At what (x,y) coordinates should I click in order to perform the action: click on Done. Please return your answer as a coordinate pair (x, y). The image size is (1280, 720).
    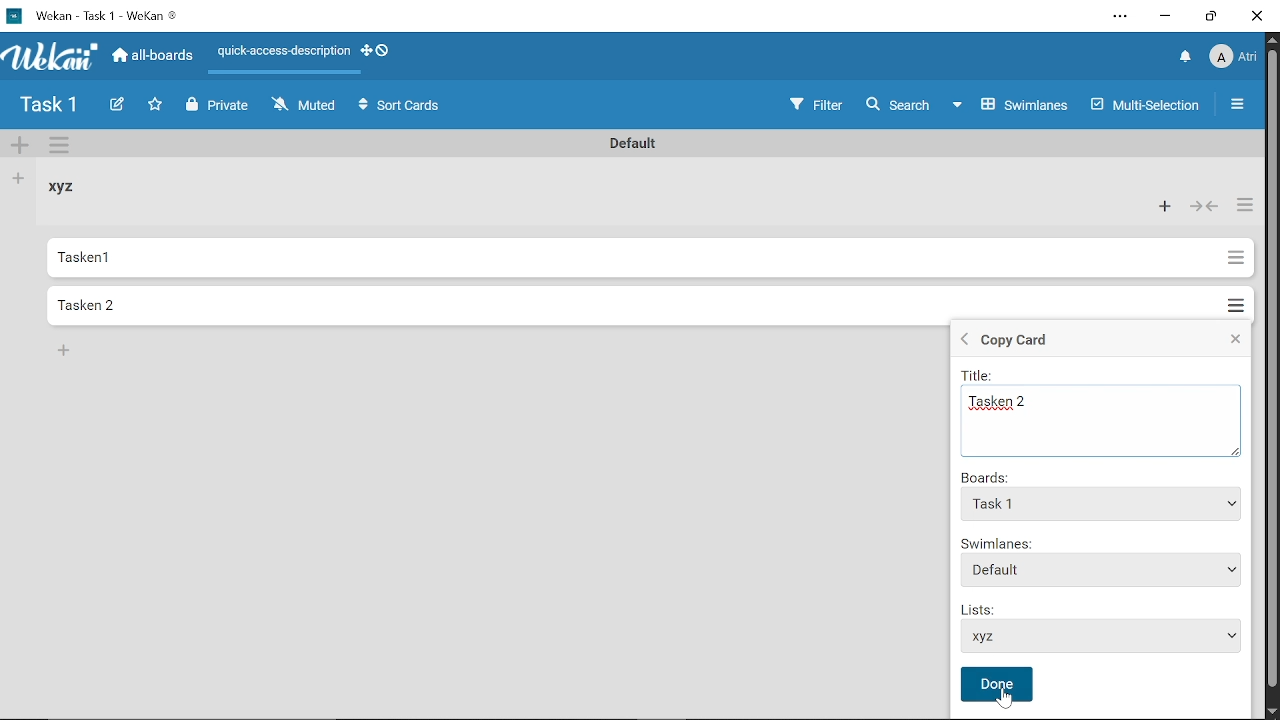
    Looking at the image, I should click on (998, 684).